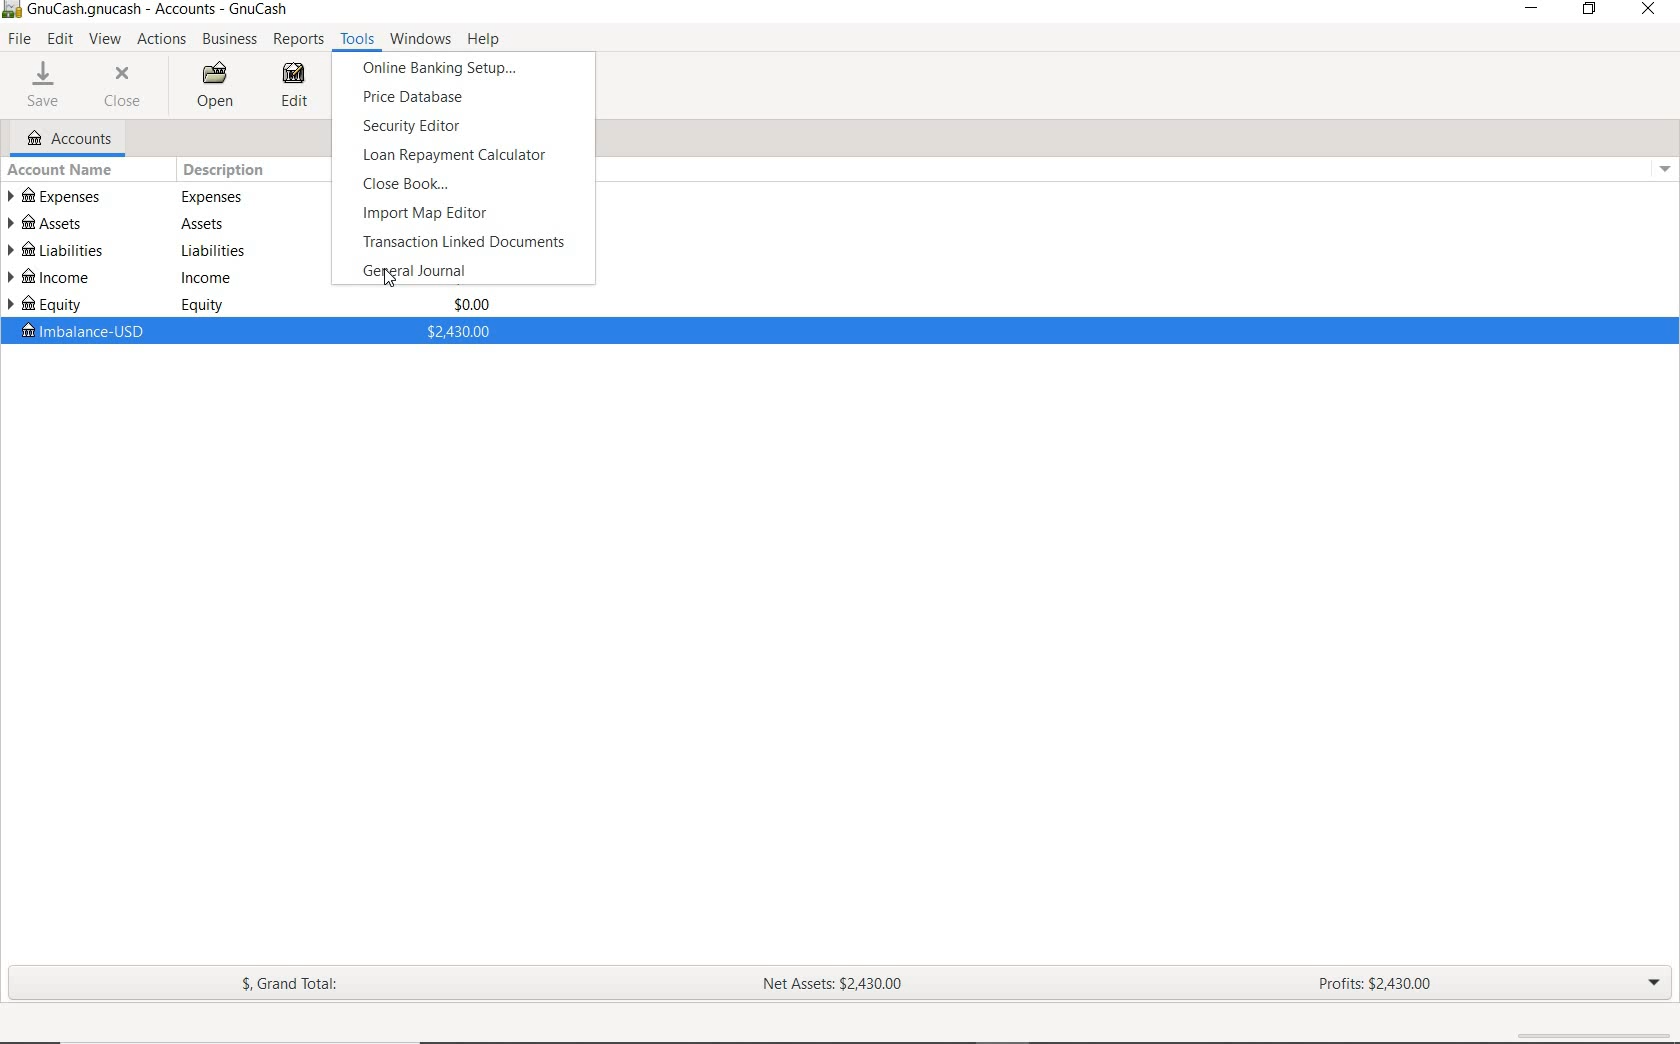 The height and width of the screenshot is (1044, 1680). What do you see at coordinates (57, 304) in the screenshot?
I see `EQUITY` at bounding box center [57, 304].